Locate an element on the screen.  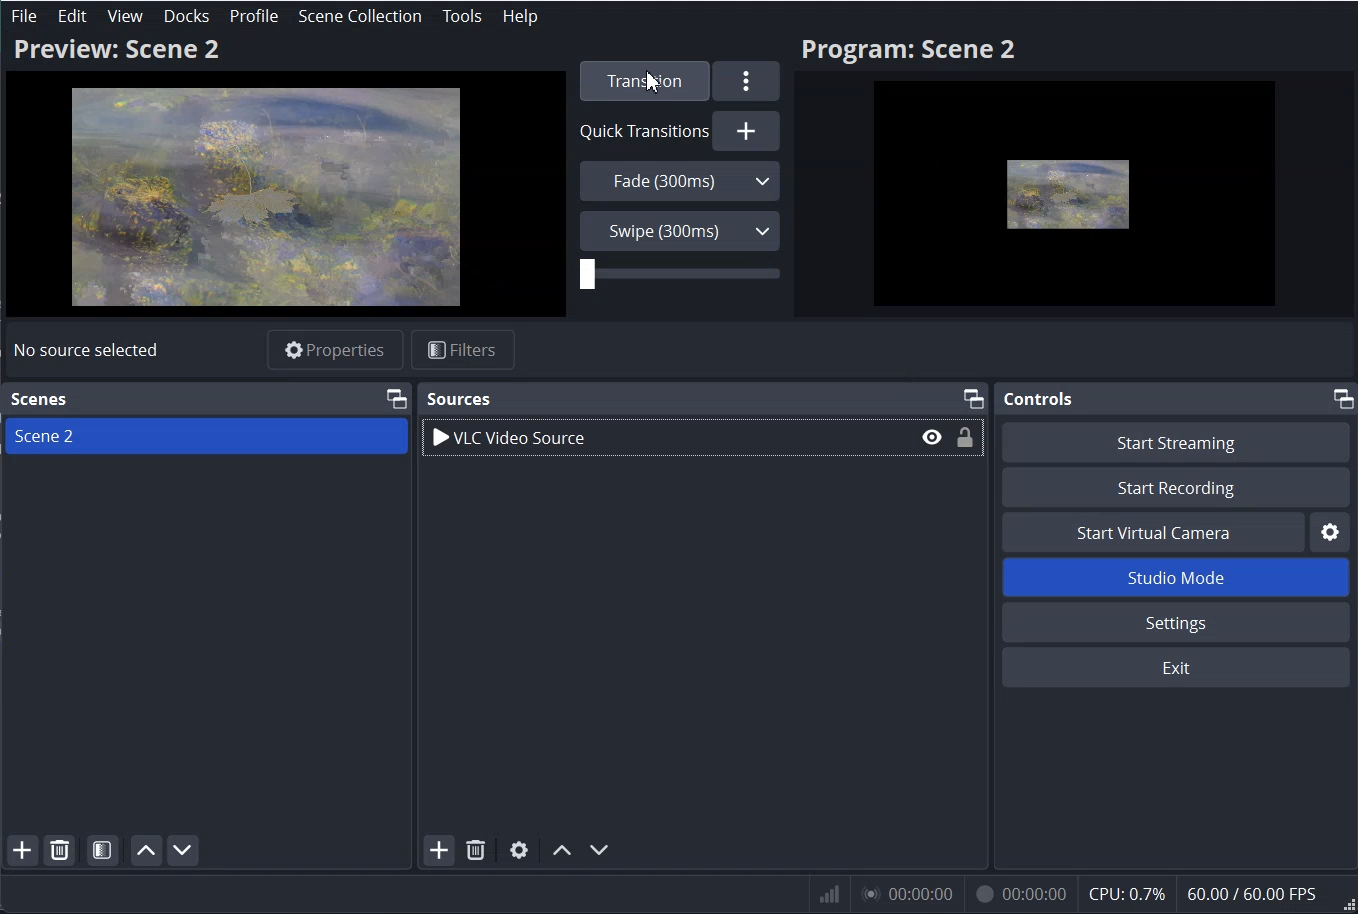
Transition is located at coordinates (643, 80).